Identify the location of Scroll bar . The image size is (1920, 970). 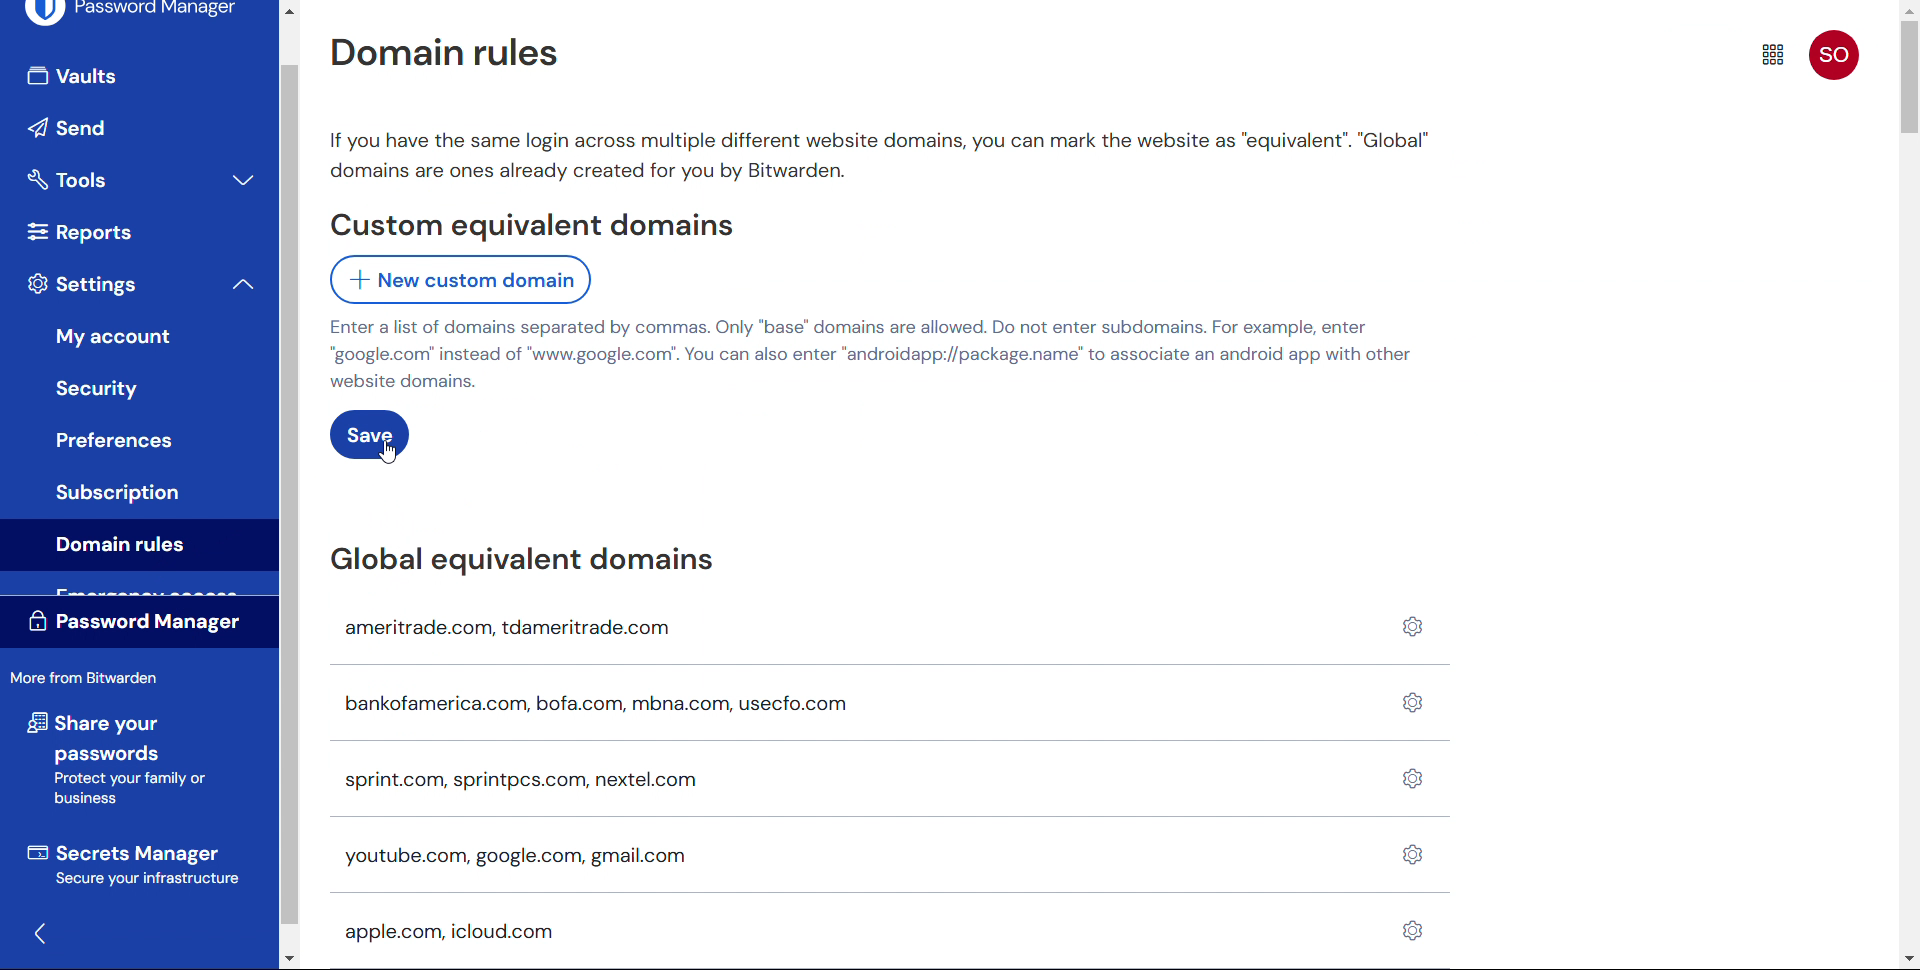
(1908, 78).